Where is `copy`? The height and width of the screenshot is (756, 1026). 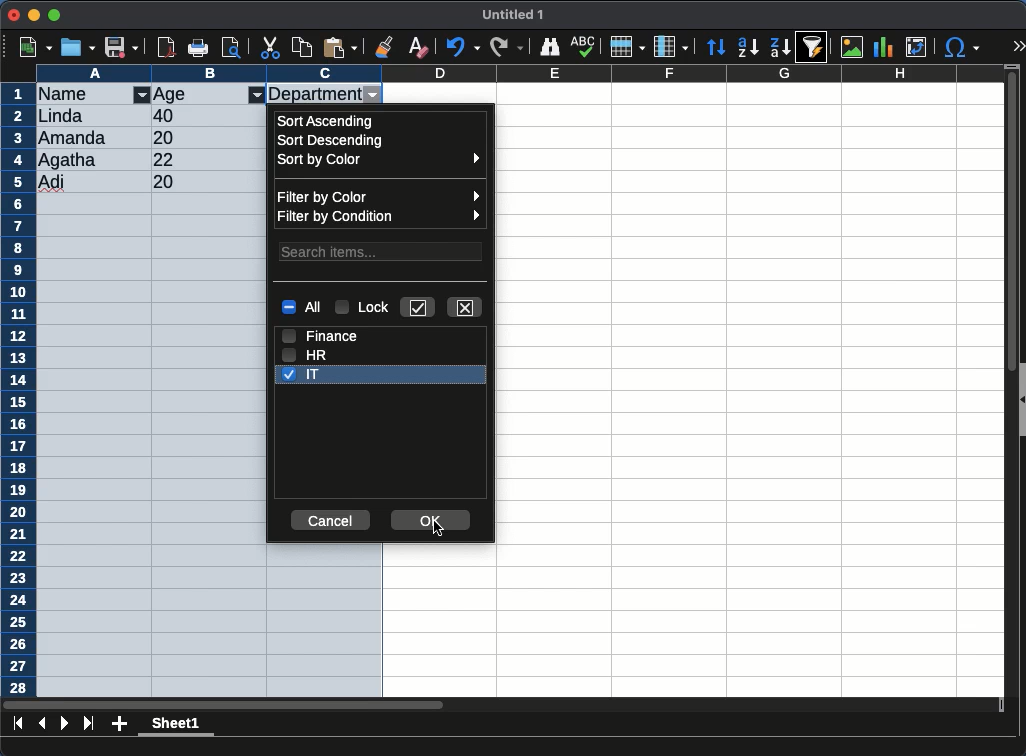
copy is located at coordinates (303, 47).